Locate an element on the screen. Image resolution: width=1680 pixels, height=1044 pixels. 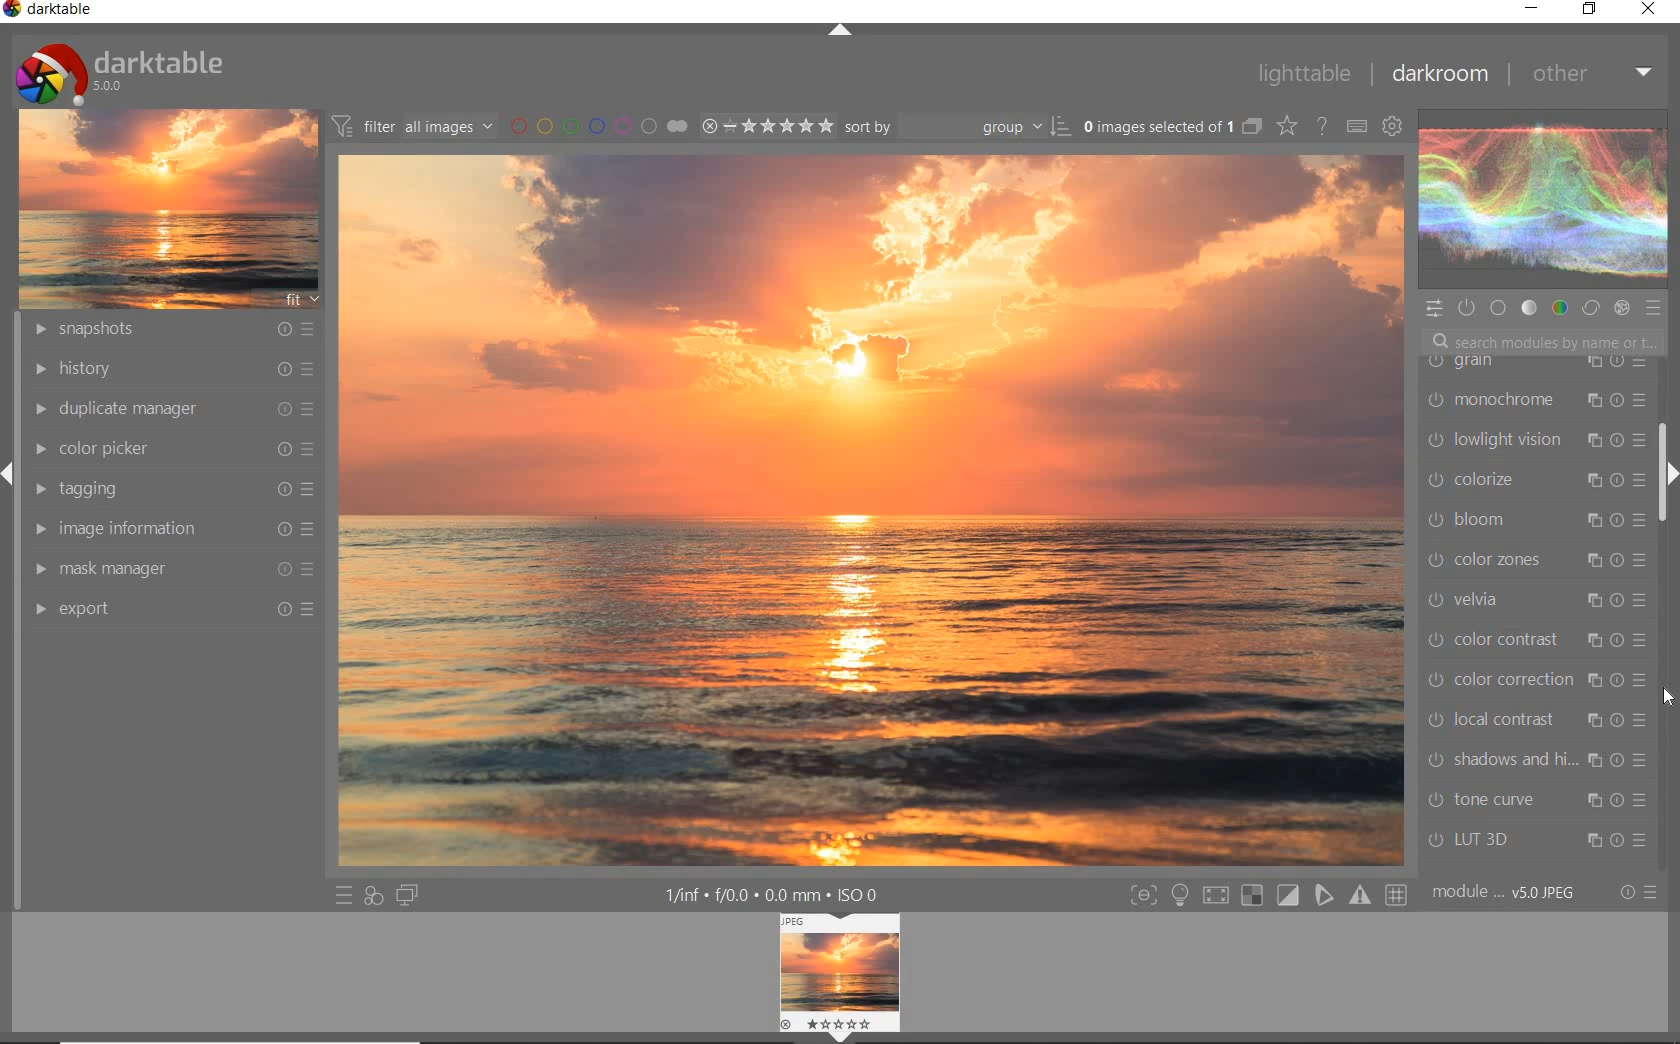
SORT is located at coordinates (956, 127).